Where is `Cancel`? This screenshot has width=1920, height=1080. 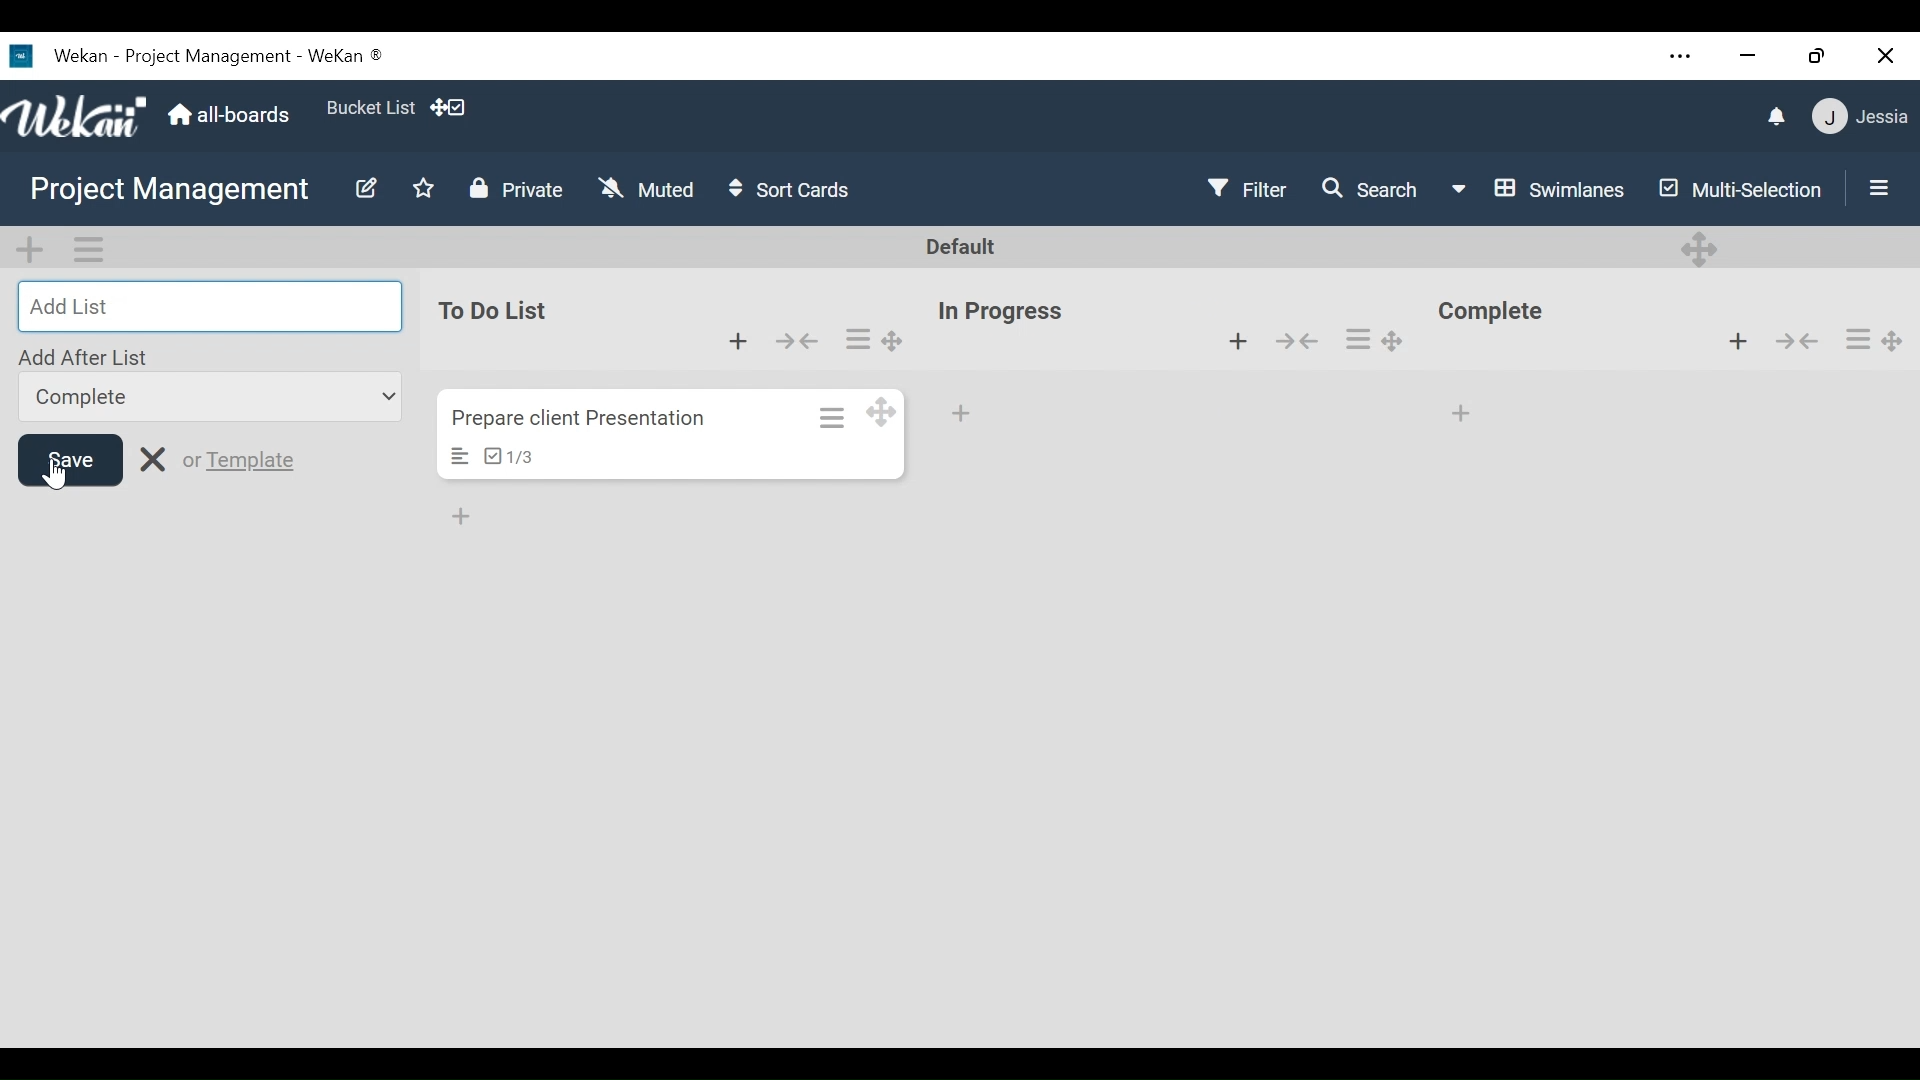
Cancel is located at coordinates (158, 462).